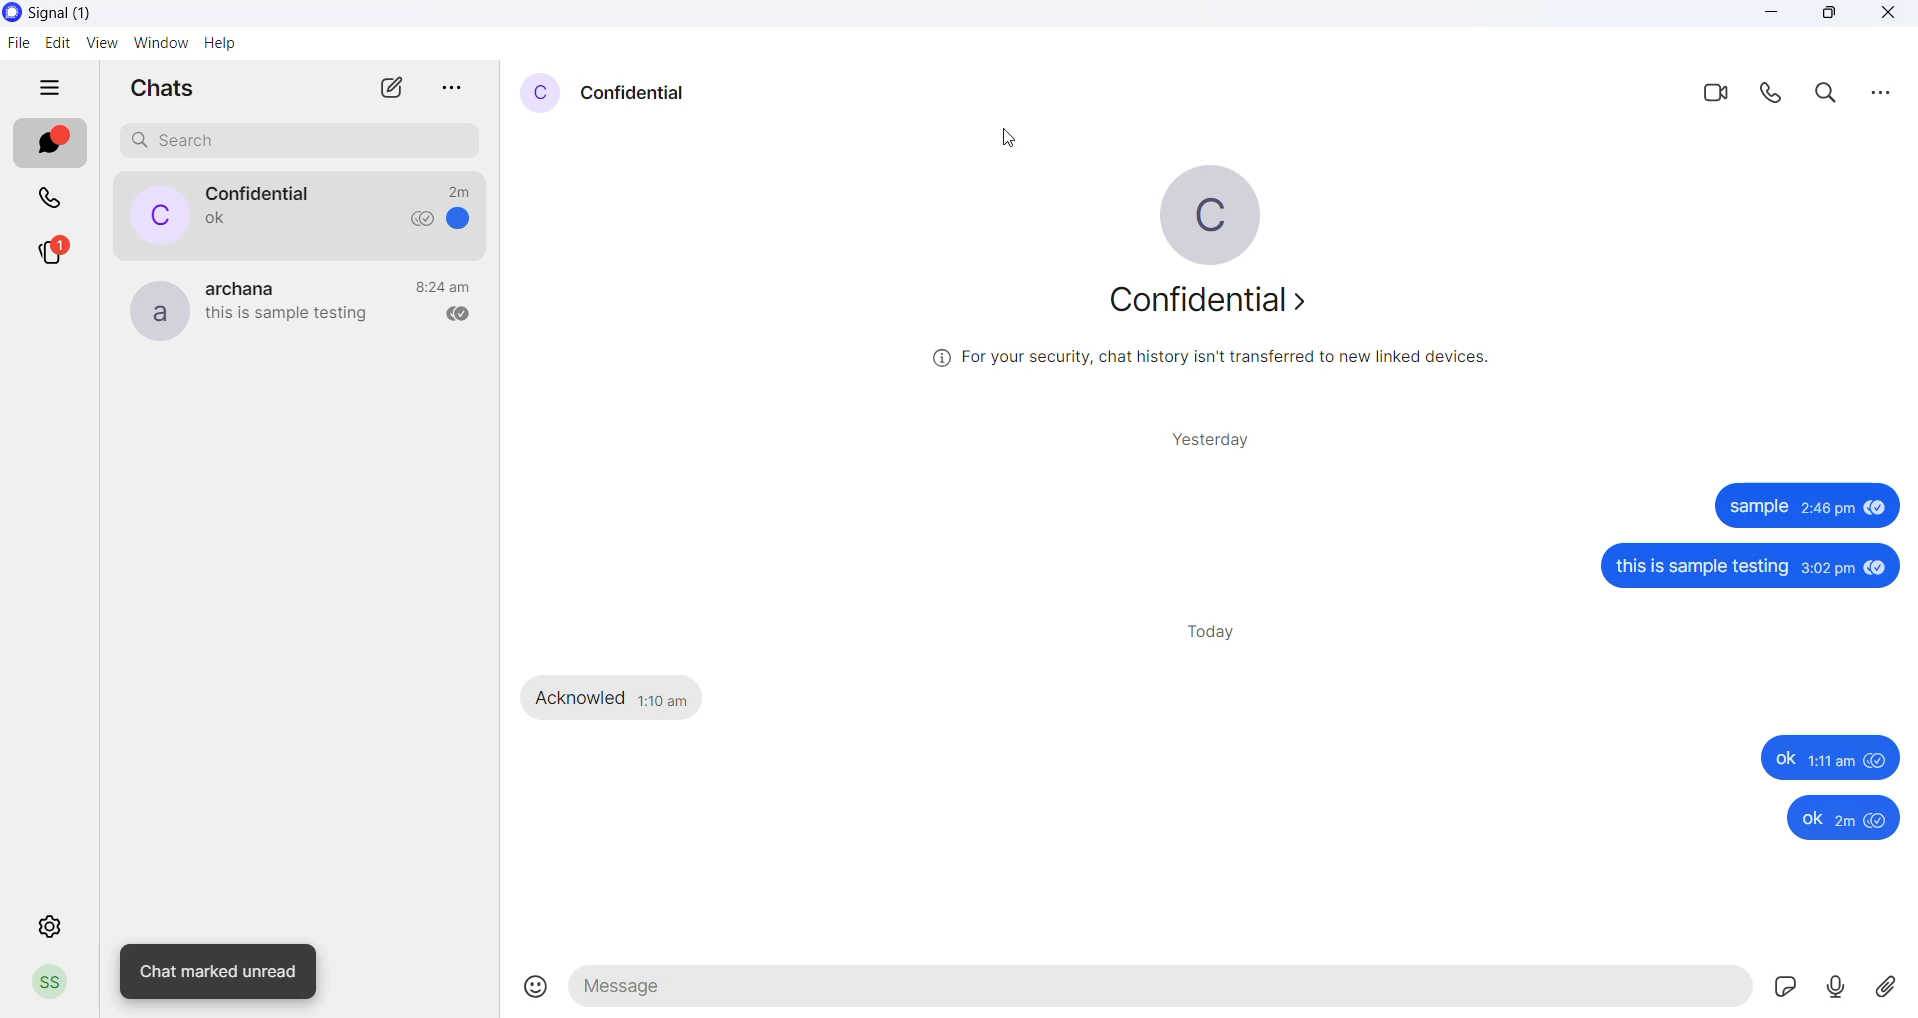 The width and height of the screenshot is (1918, 1018). I want to click on search chat, so click(303, 141).